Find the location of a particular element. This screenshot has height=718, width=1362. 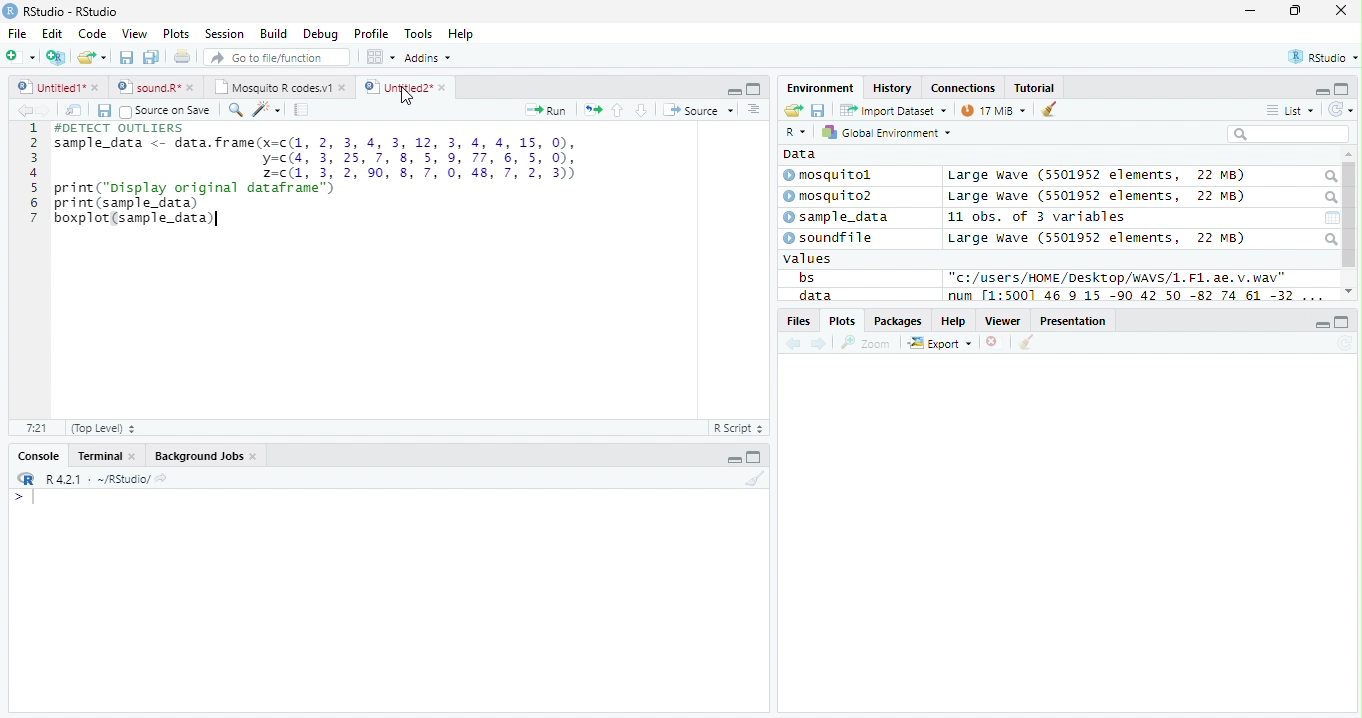

cursor is located at coordinates (408, 97).